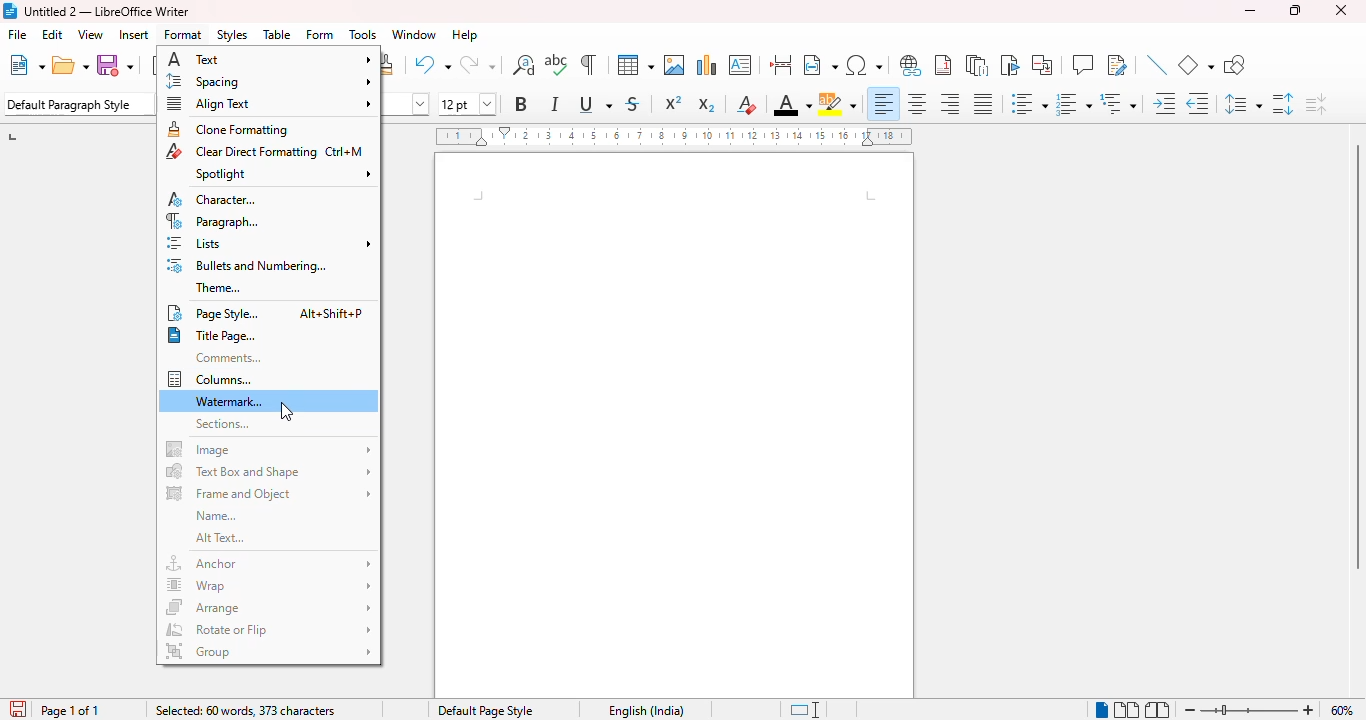  What do you see at coordinates (268, 629) in the screenshot?
I see `rotate or flip` at bounding box center [268, 629].